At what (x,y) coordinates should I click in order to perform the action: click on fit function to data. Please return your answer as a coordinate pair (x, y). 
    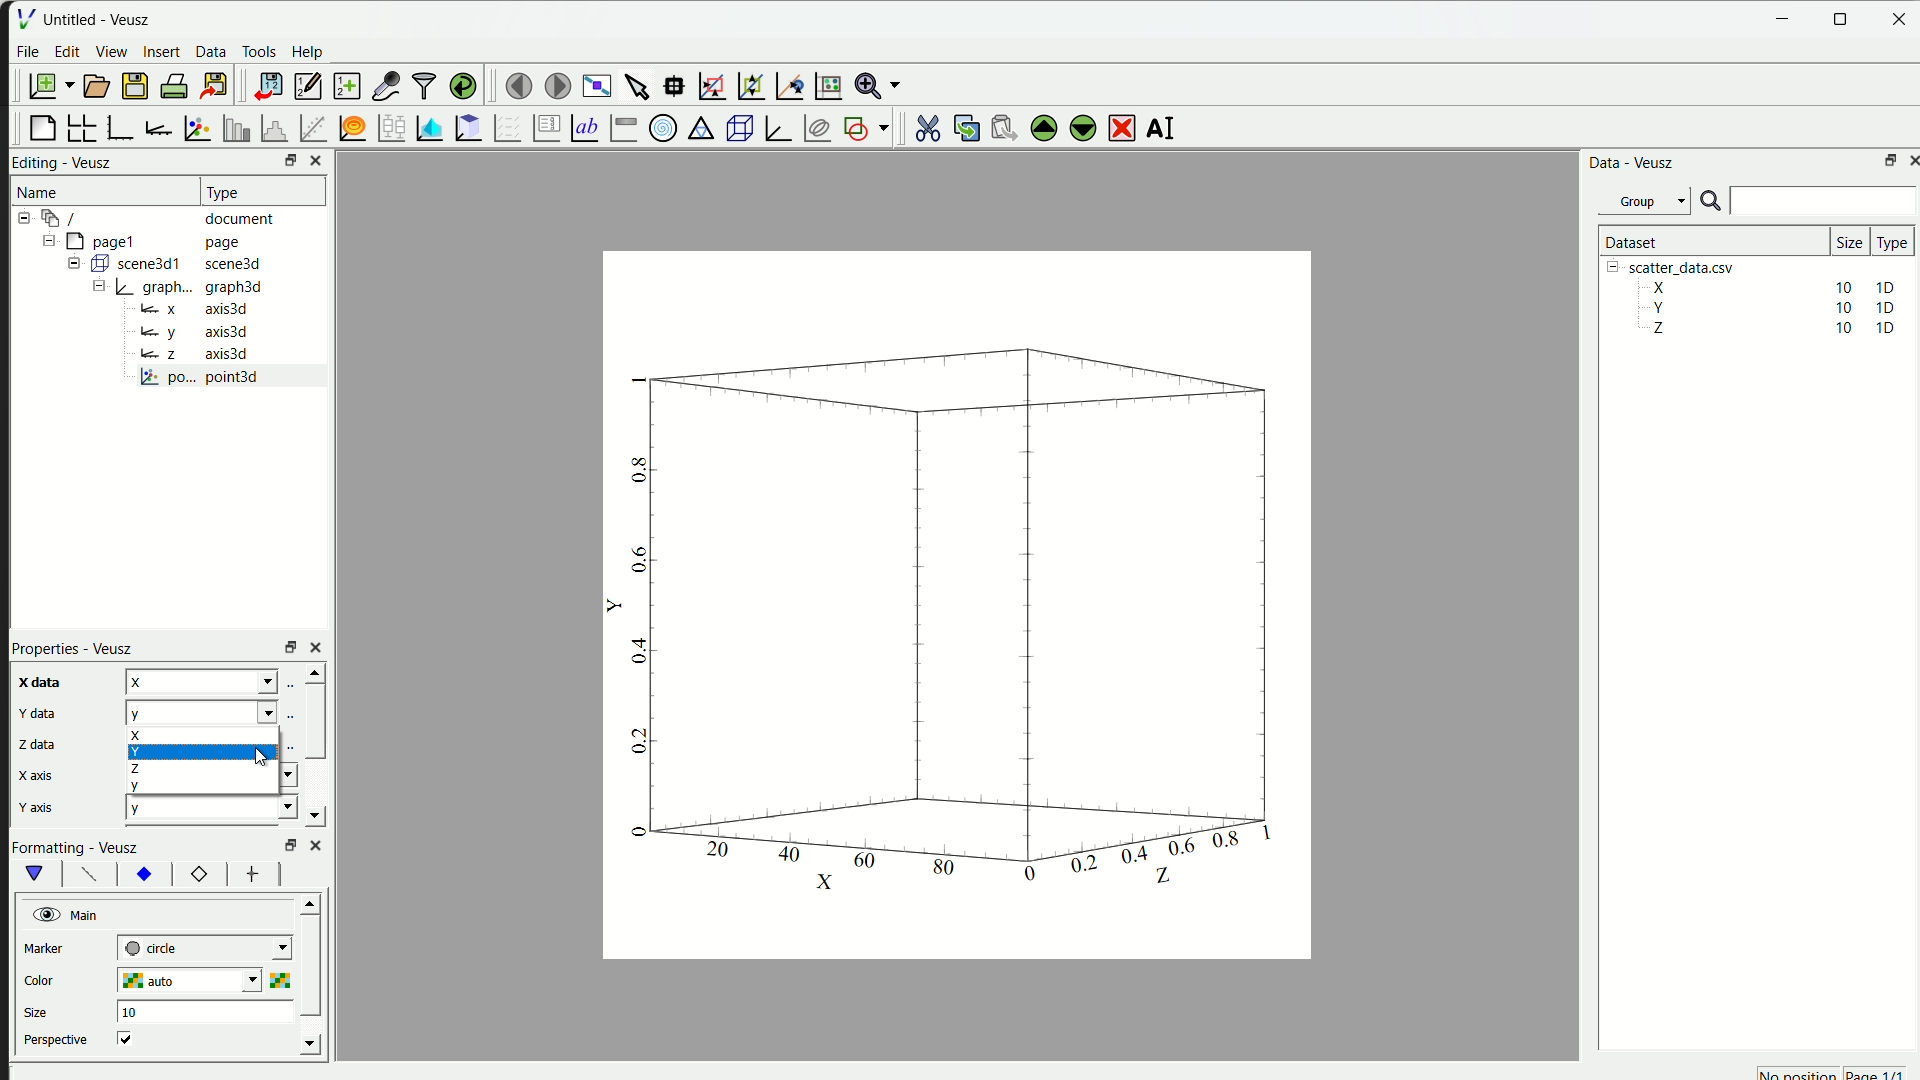
    Looking at the image, I should click on (311, 127).